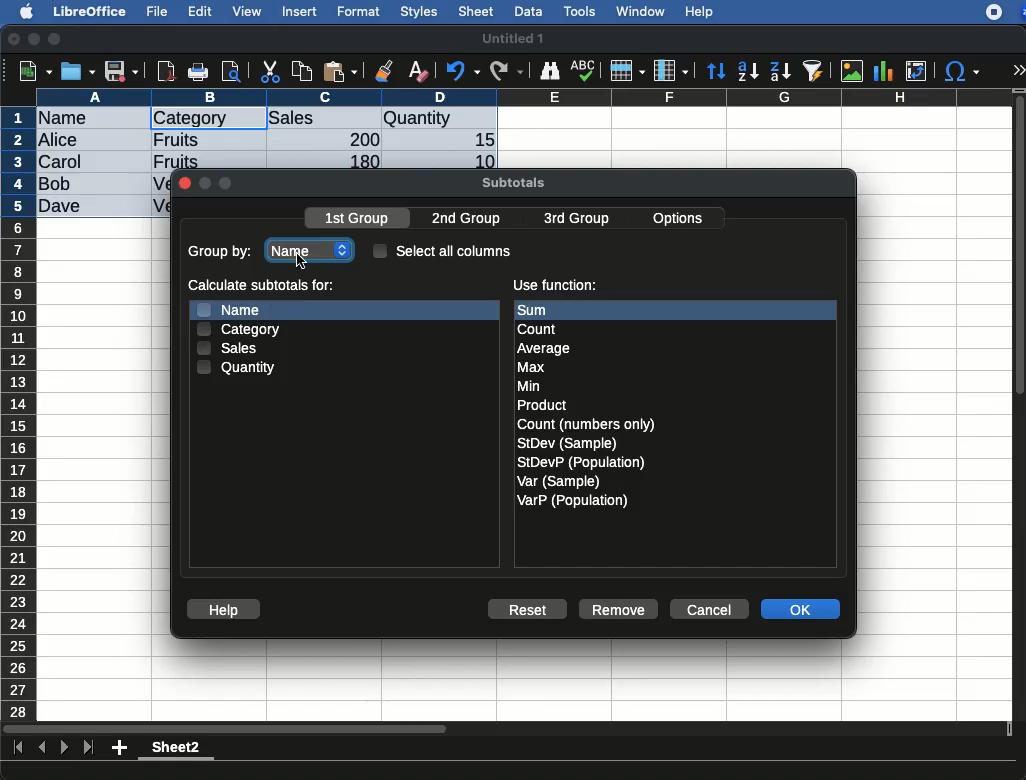  Describe the element at coordinates (359, 139) in the screenshot. I see `200` at that location.